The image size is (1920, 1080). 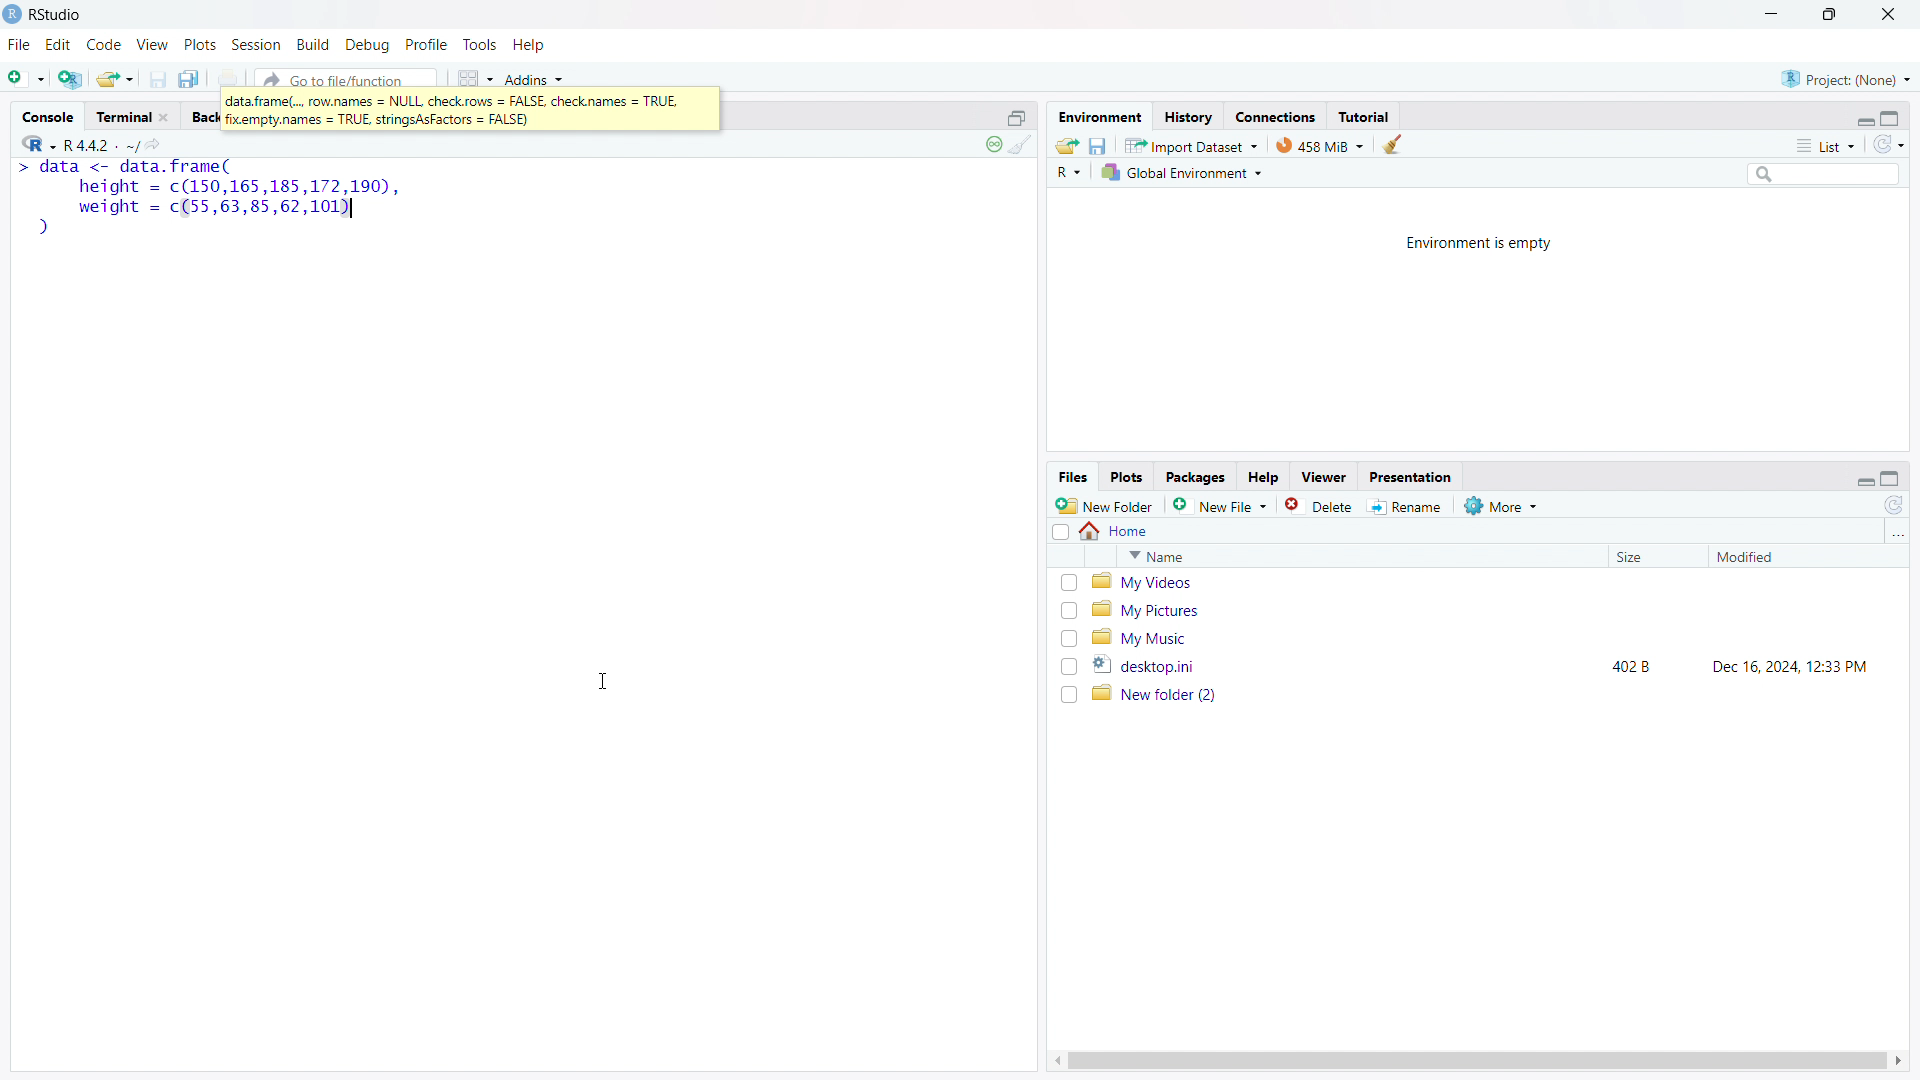 I want to click on open an existing file, so click(x=116, y=78).